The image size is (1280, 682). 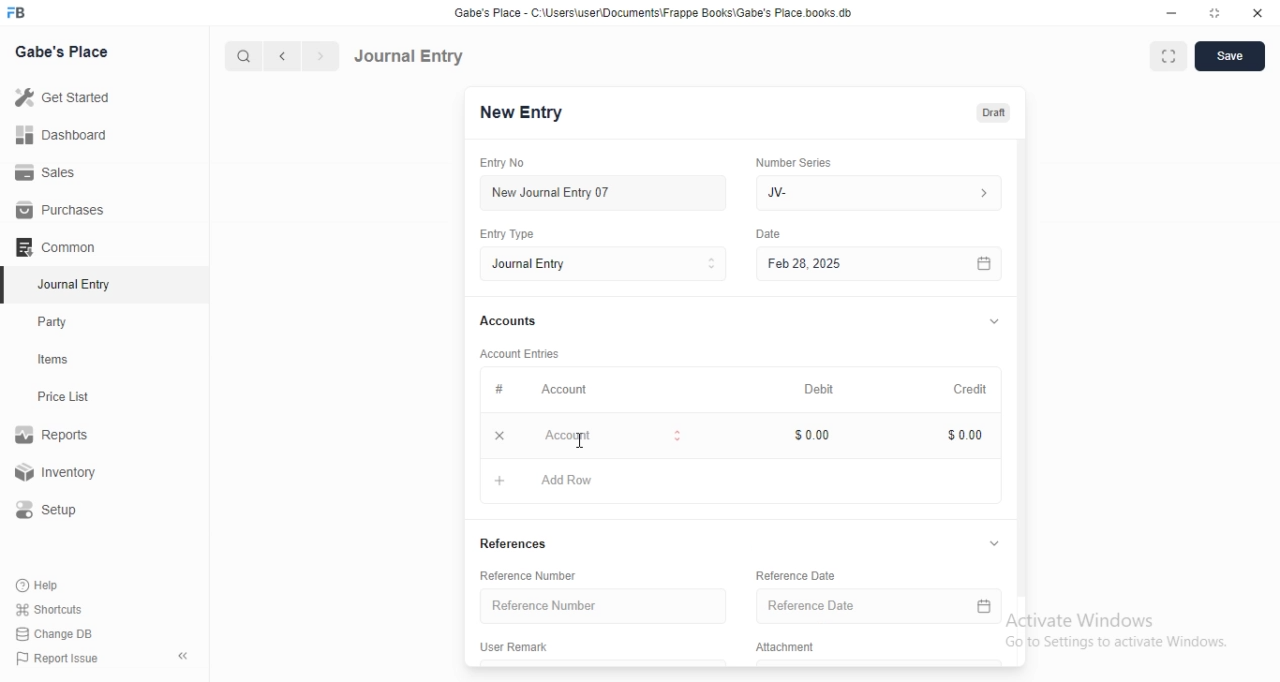 What do you see at coordinates (61, 210) in the screenshot?
I see `Purchases` at bounding box center [61, 210].